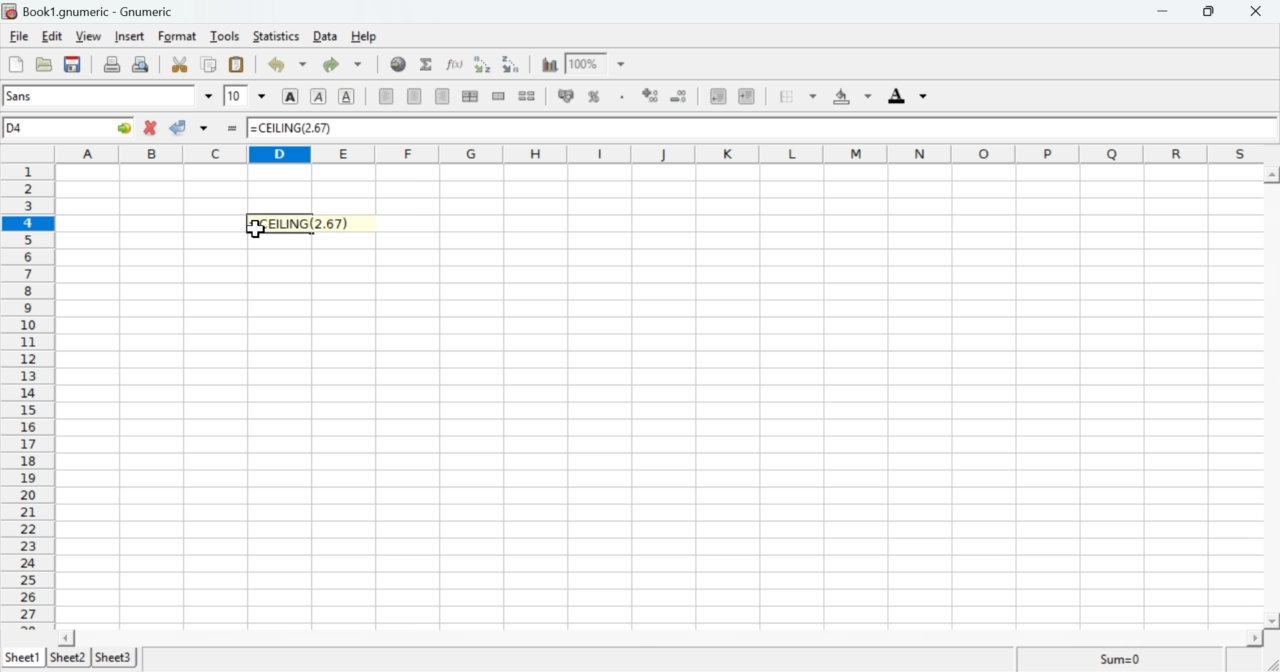  What do you see at coordinates (176, 37) in the screenshot?
I see `Format` at bounding box center [176, 37].